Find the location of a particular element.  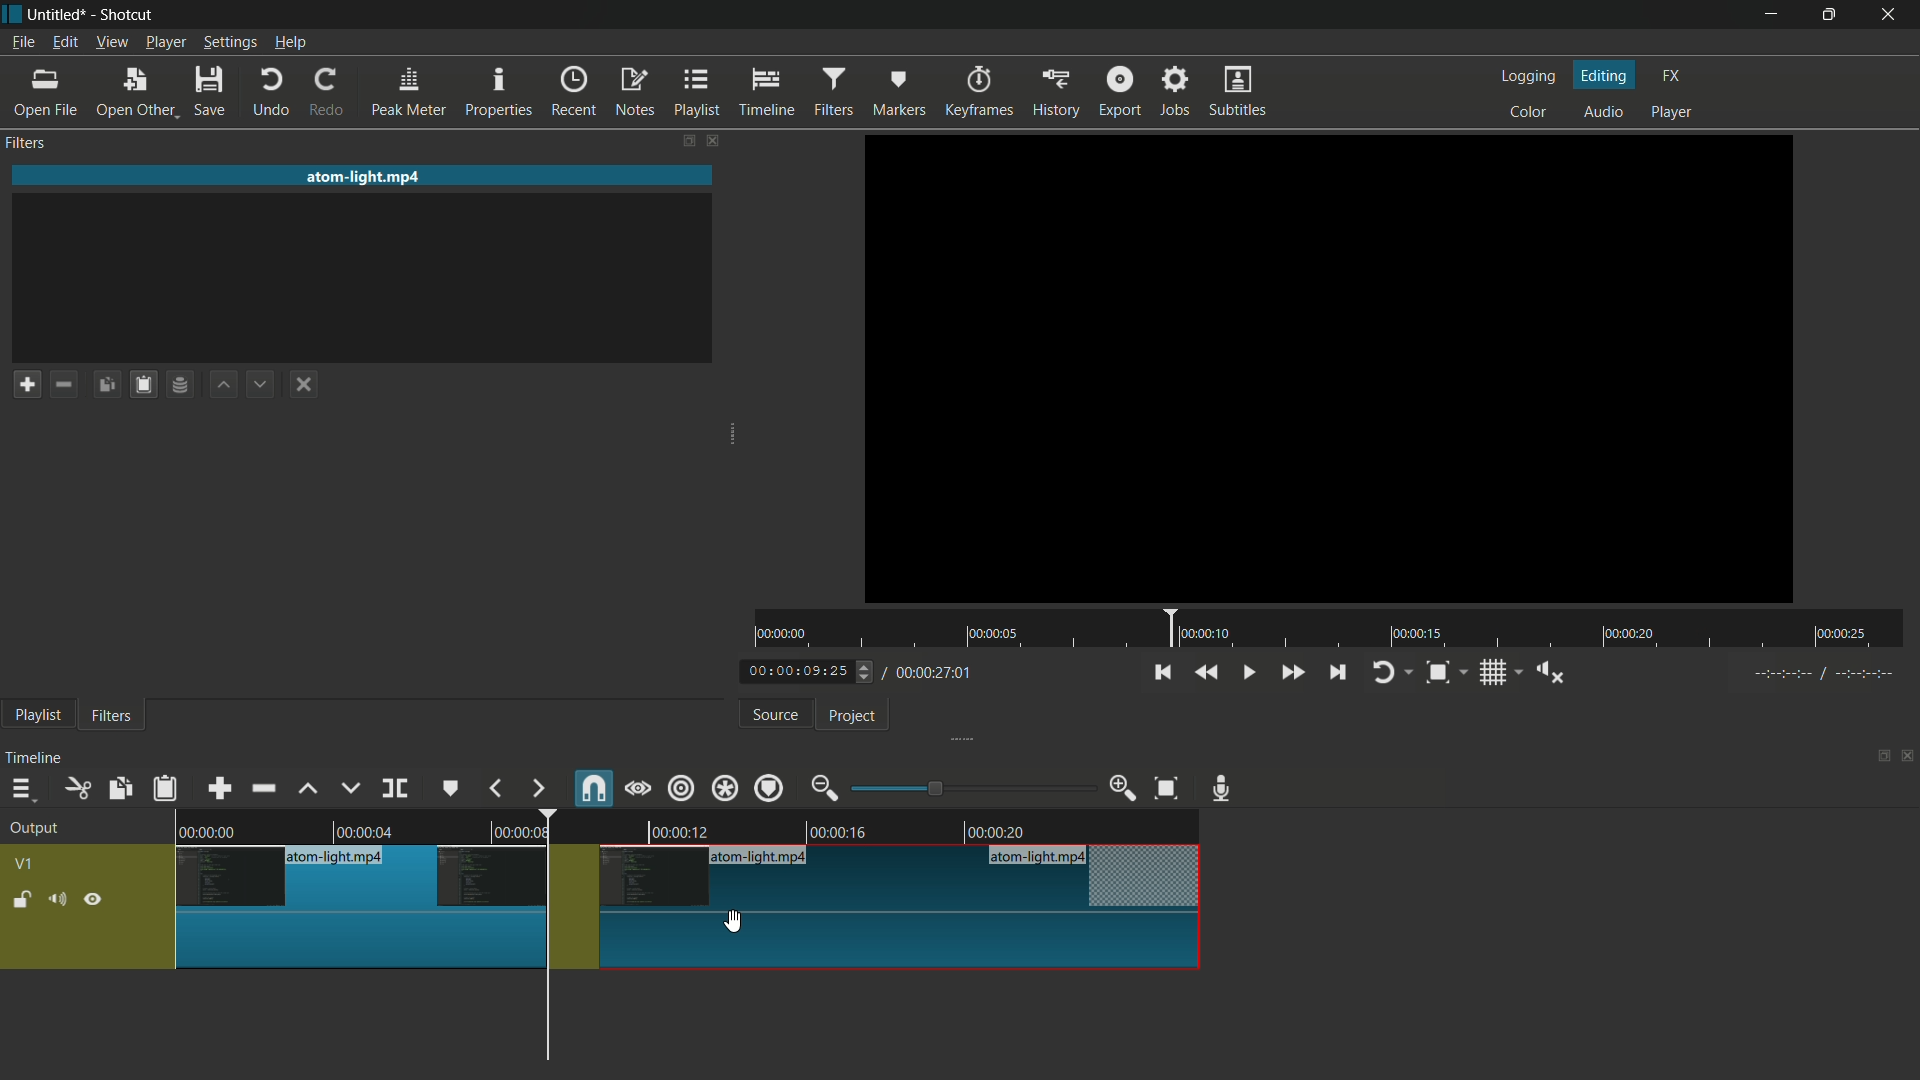

subtitles is located at coordinates (1241, 93).